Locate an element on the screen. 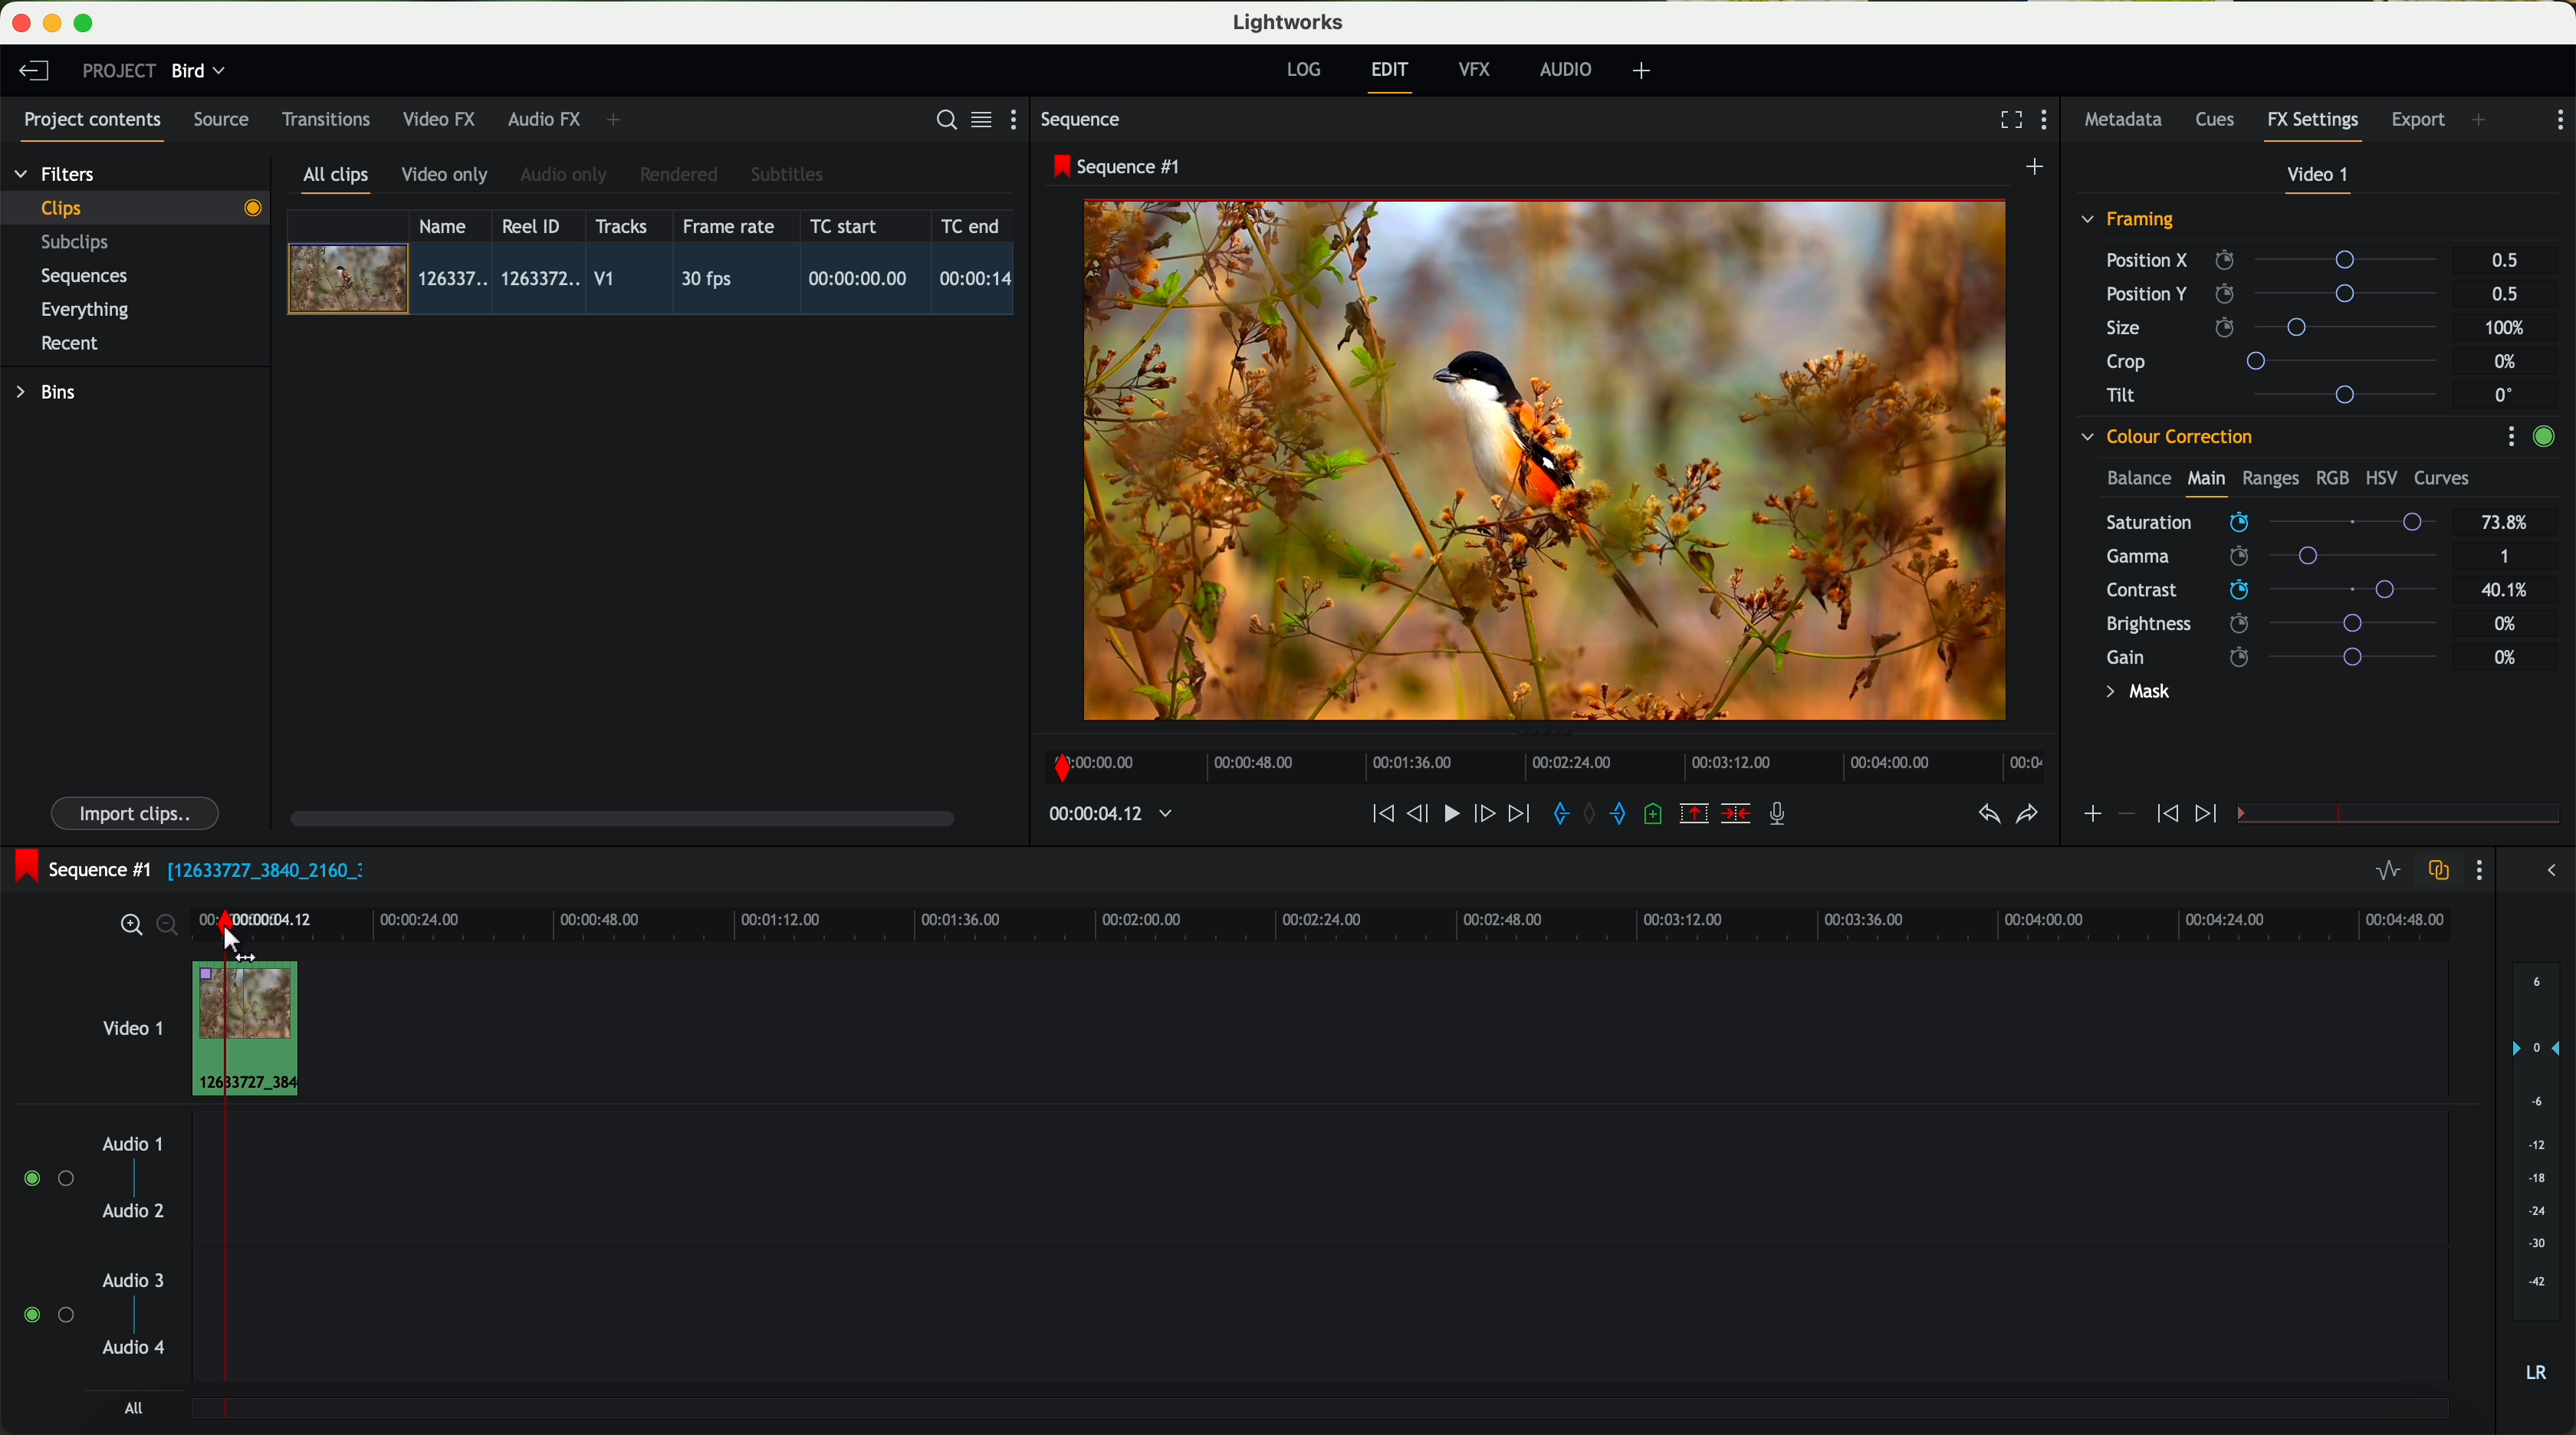 This screenshot has width=2576, height=1435. 0% is located at coordinates (2508, 362).